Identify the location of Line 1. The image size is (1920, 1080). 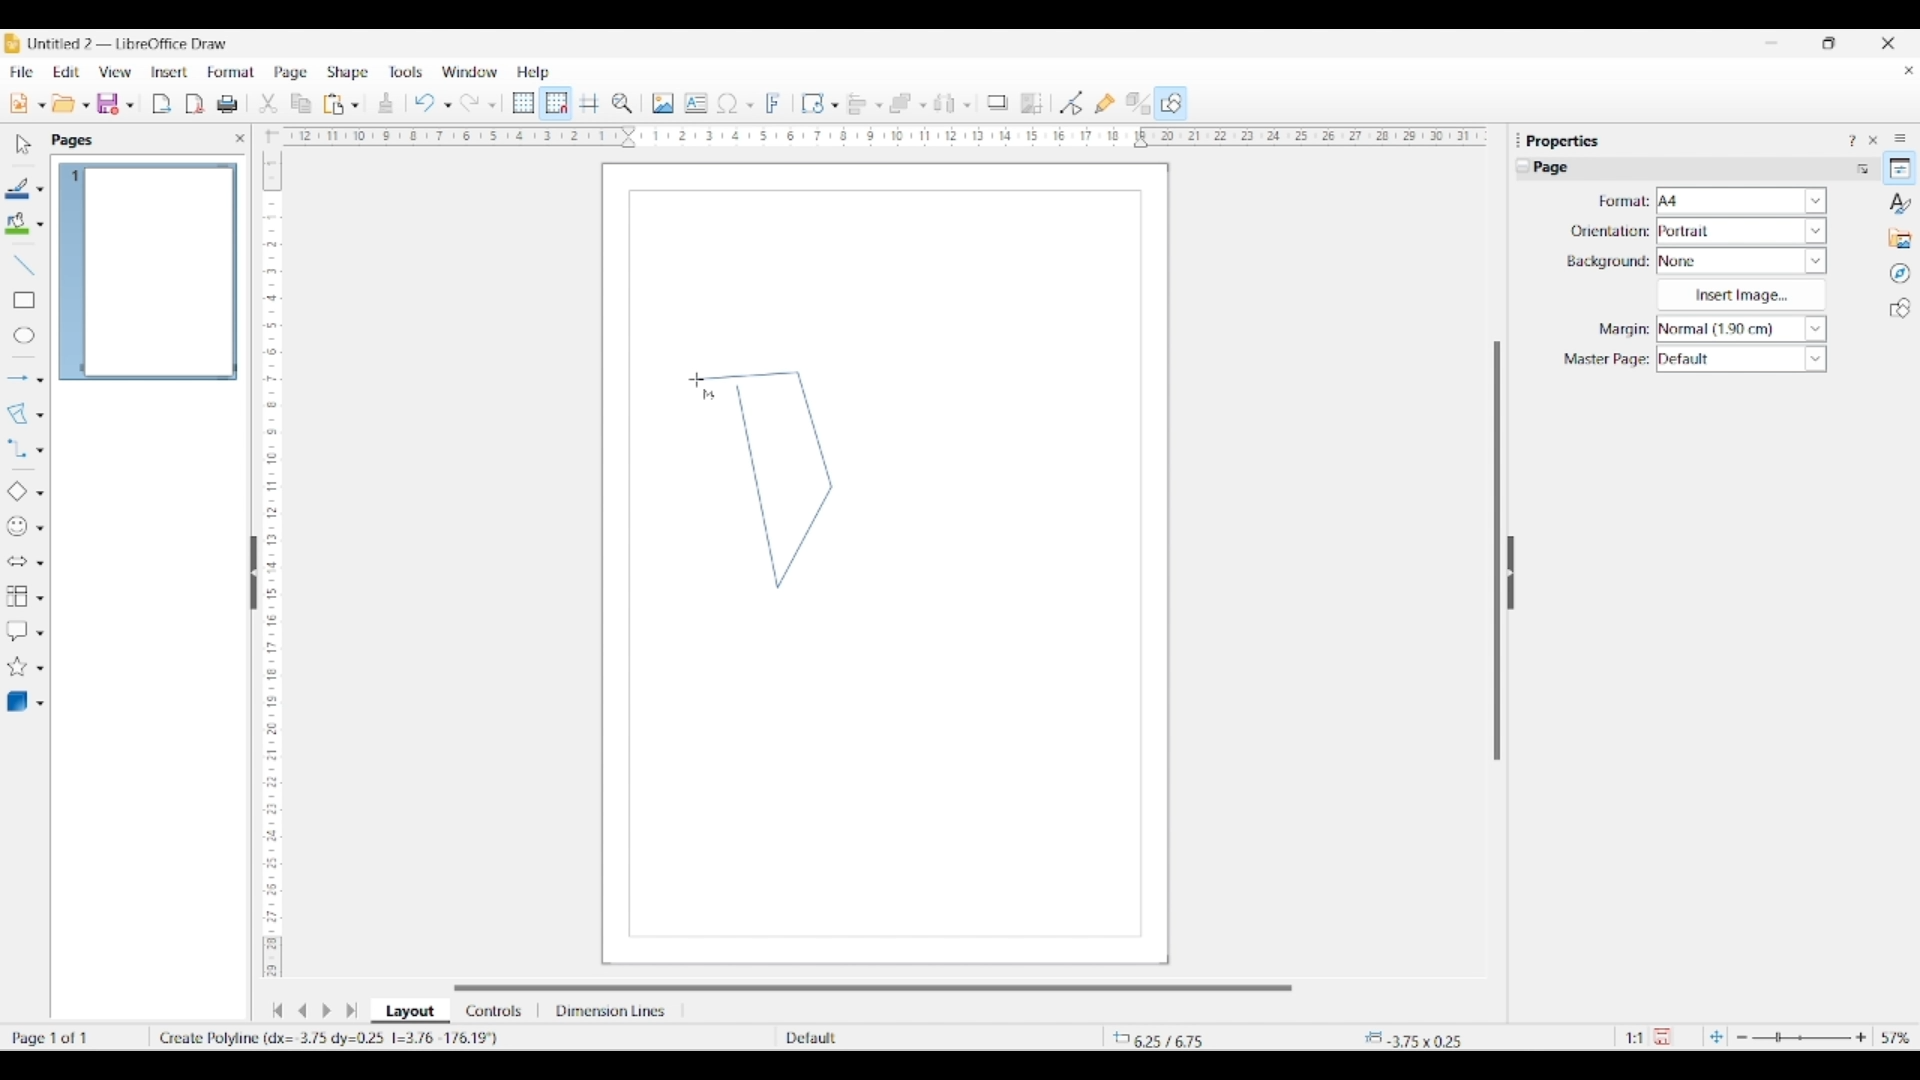
(757, 486).